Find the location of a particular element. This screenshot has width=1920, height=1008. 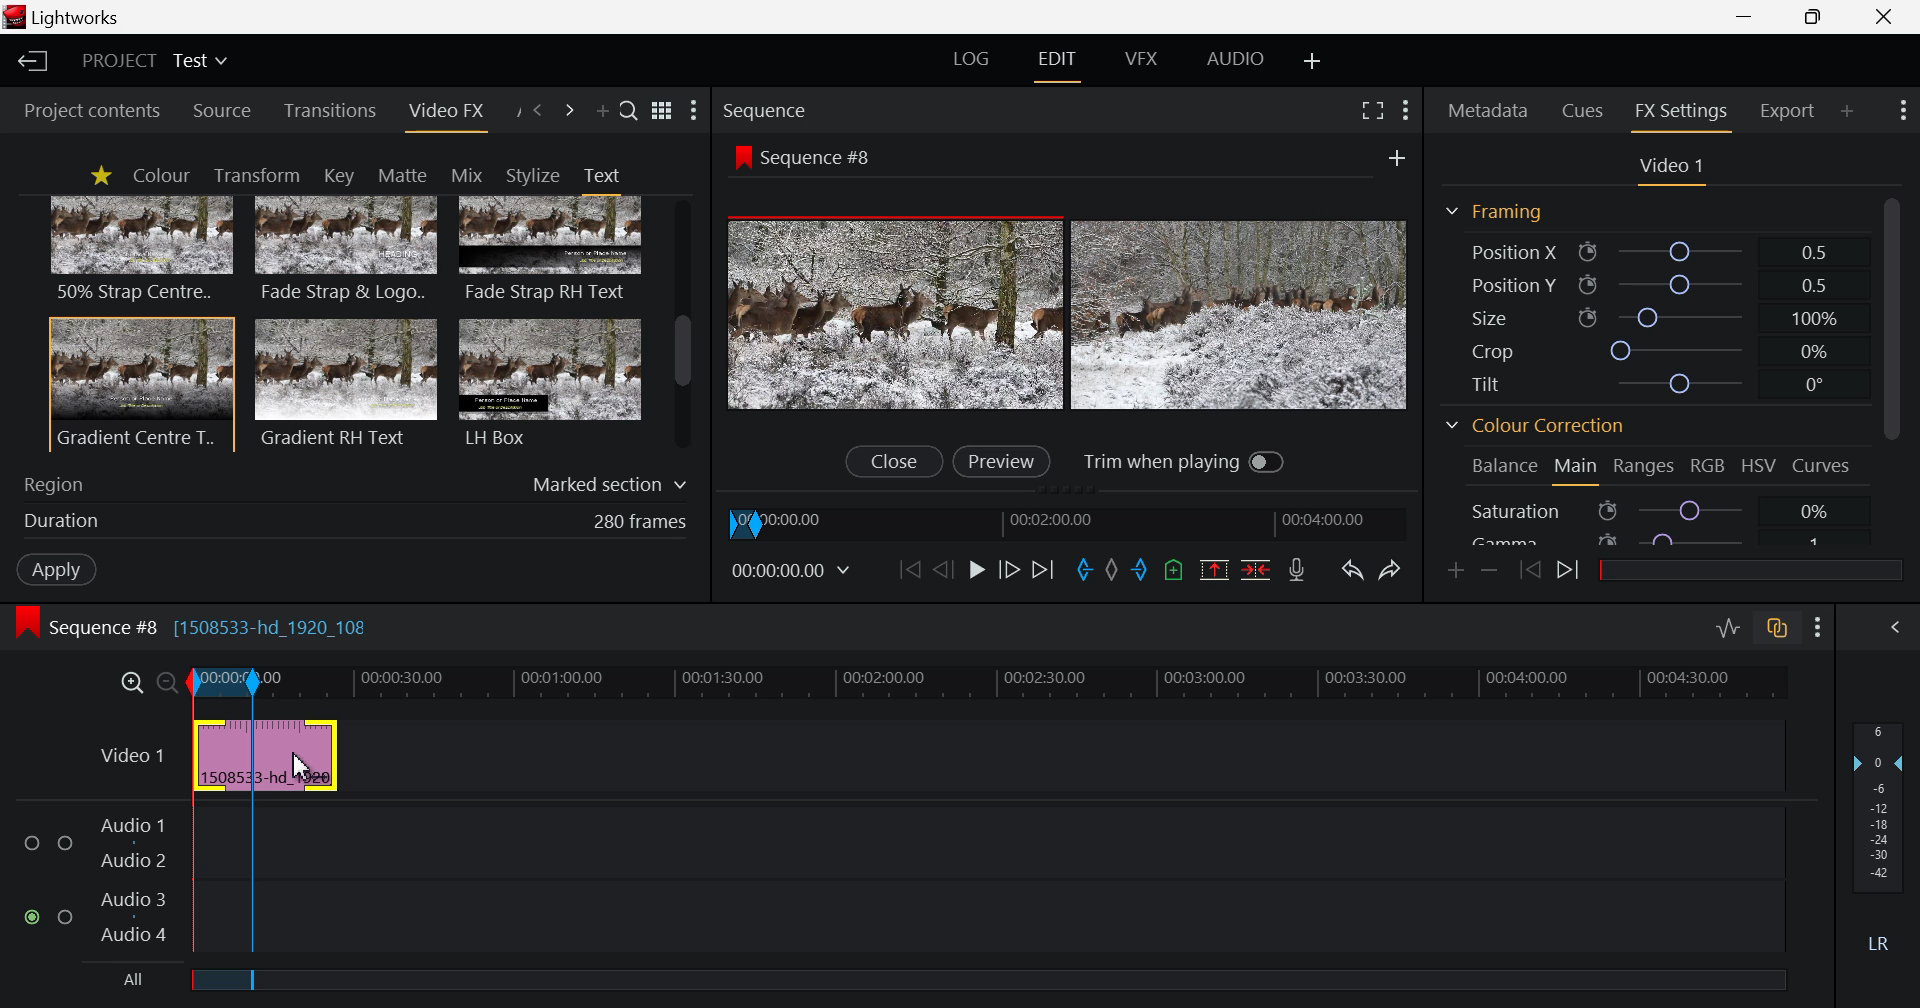

Trim when playing is located at coordinates (1185, 461).